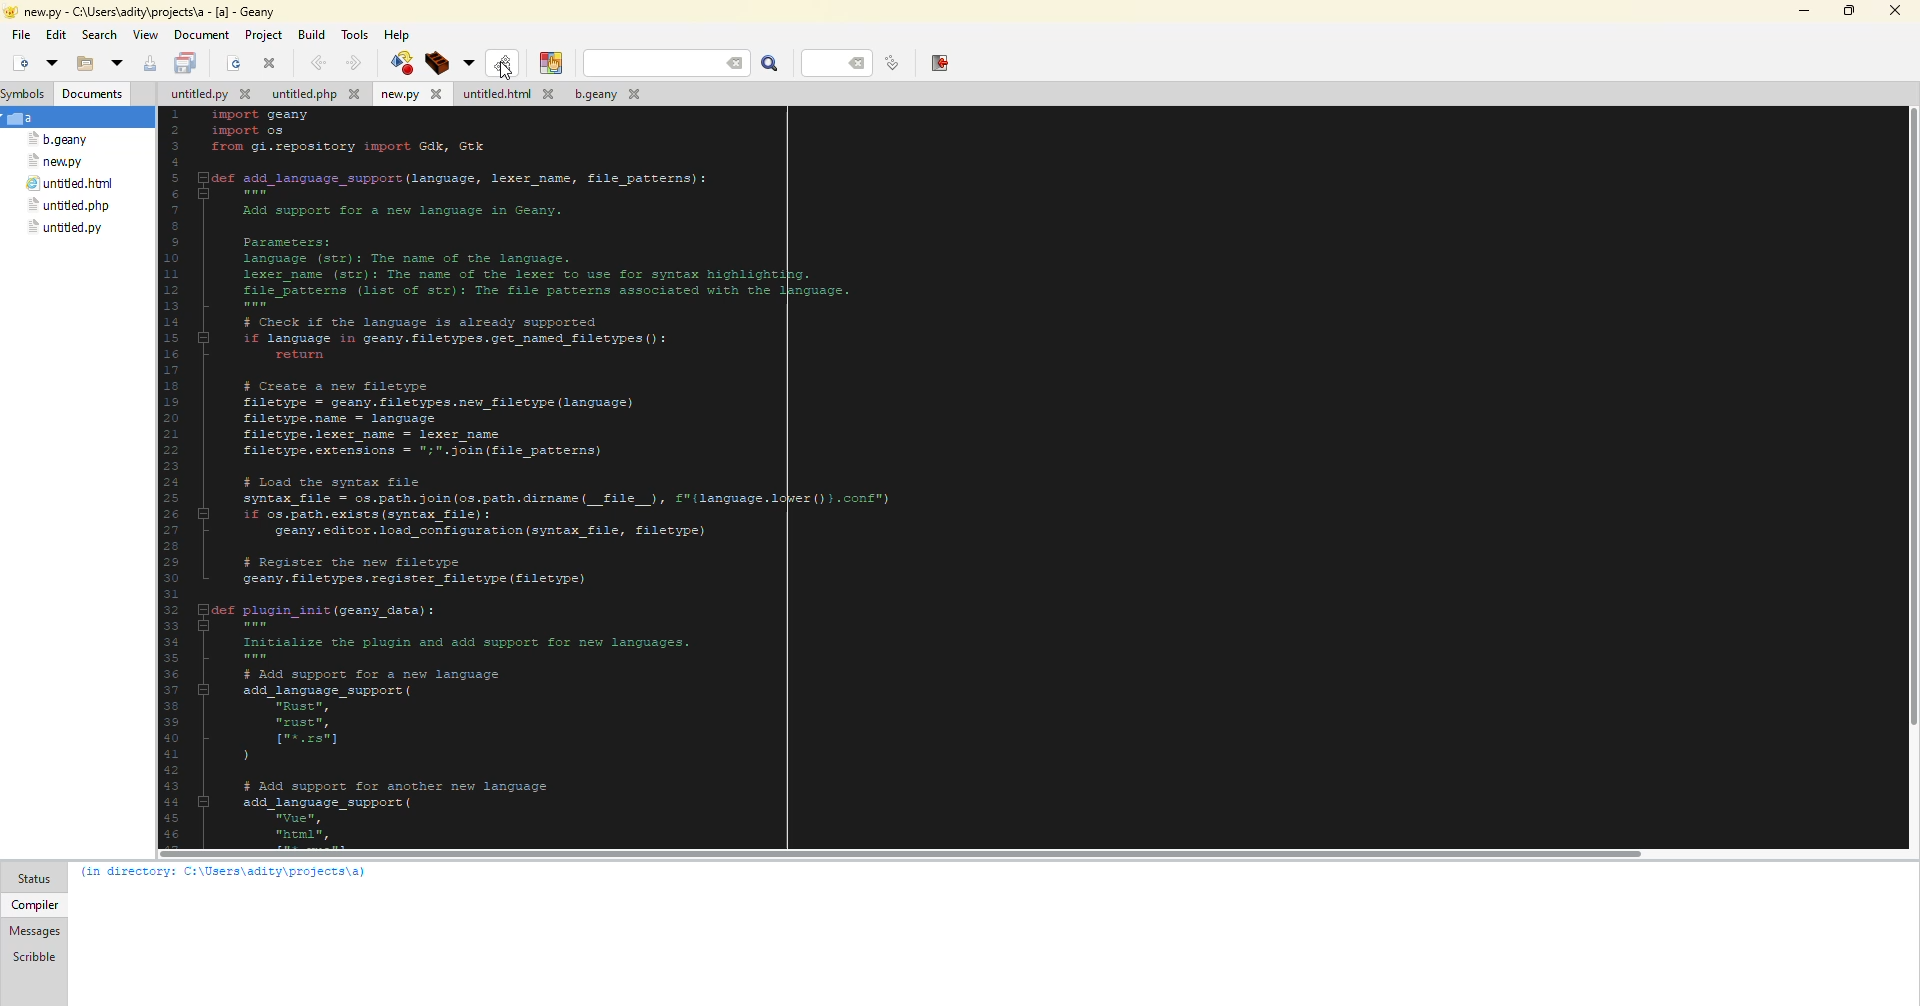  I want to click on open, so click(234, 63).